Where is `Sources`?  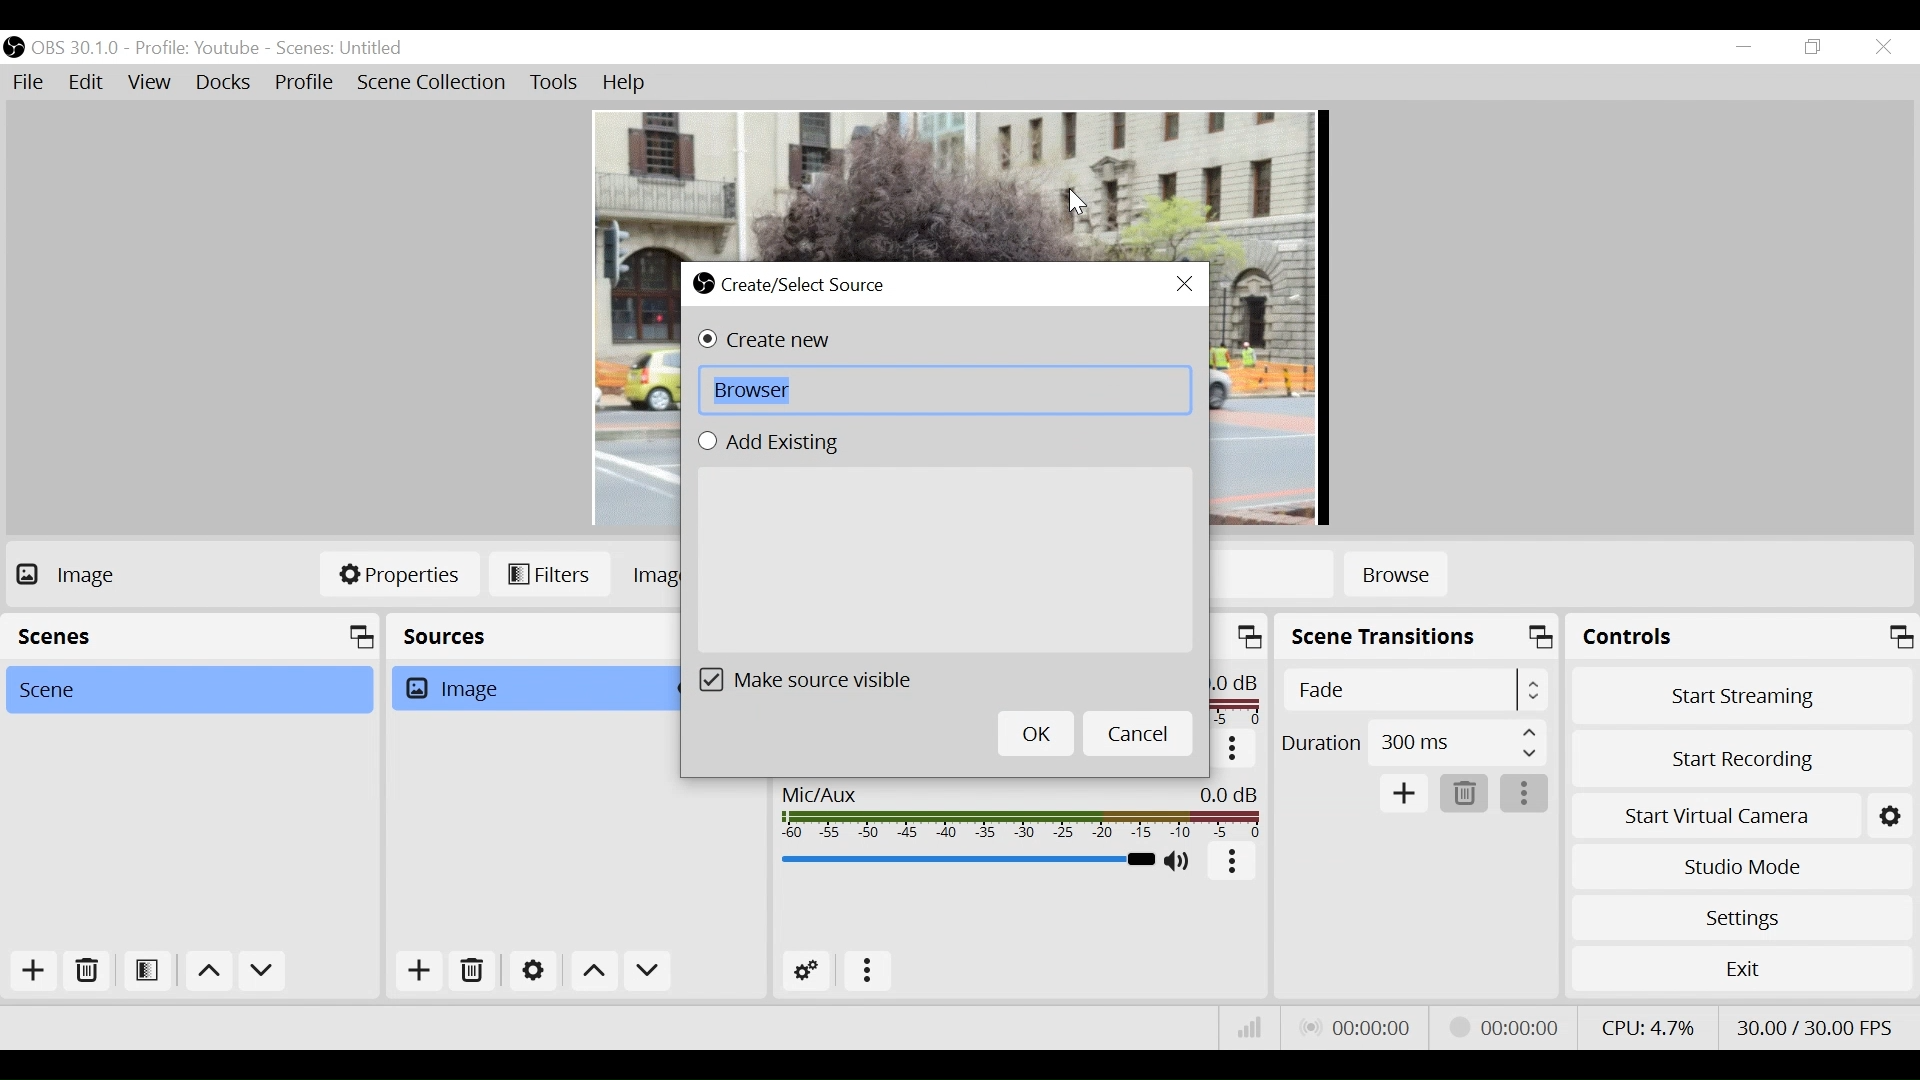
Sources is located at coordinates (479, 640).